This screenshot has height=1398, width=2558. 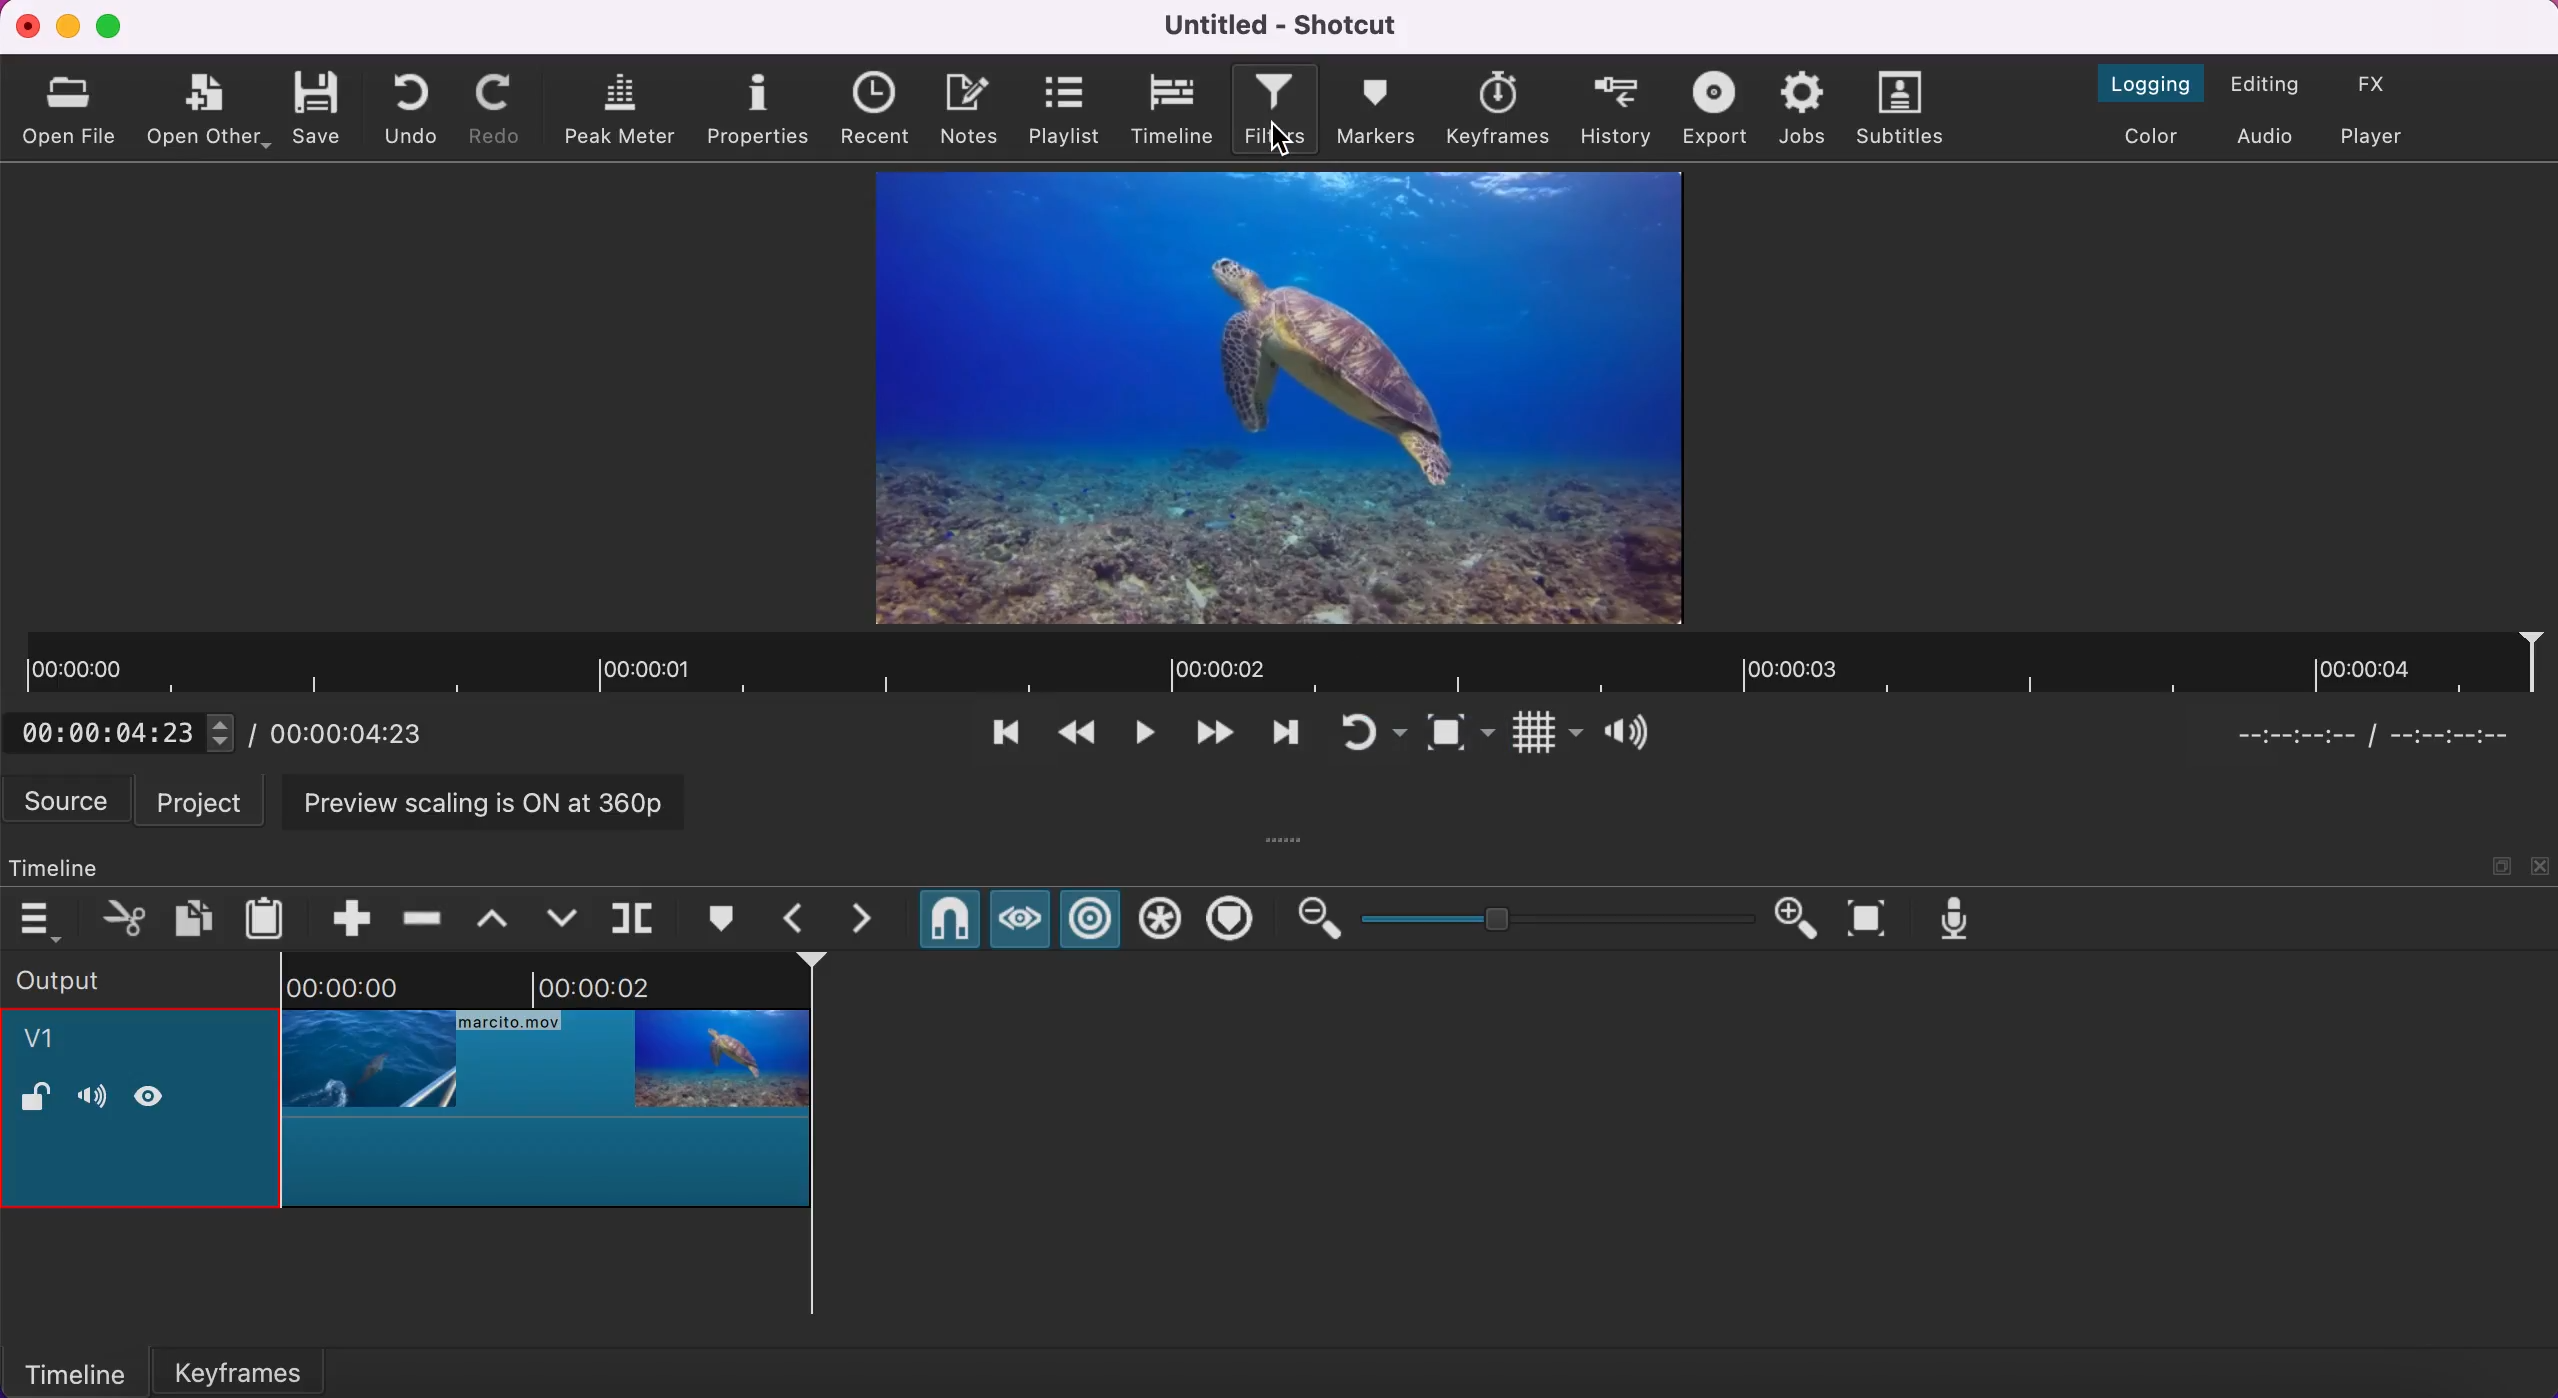 What do you see at coordinates (500, 109) in the screenshot?
I see `redo` at bounding box center [500, 109].